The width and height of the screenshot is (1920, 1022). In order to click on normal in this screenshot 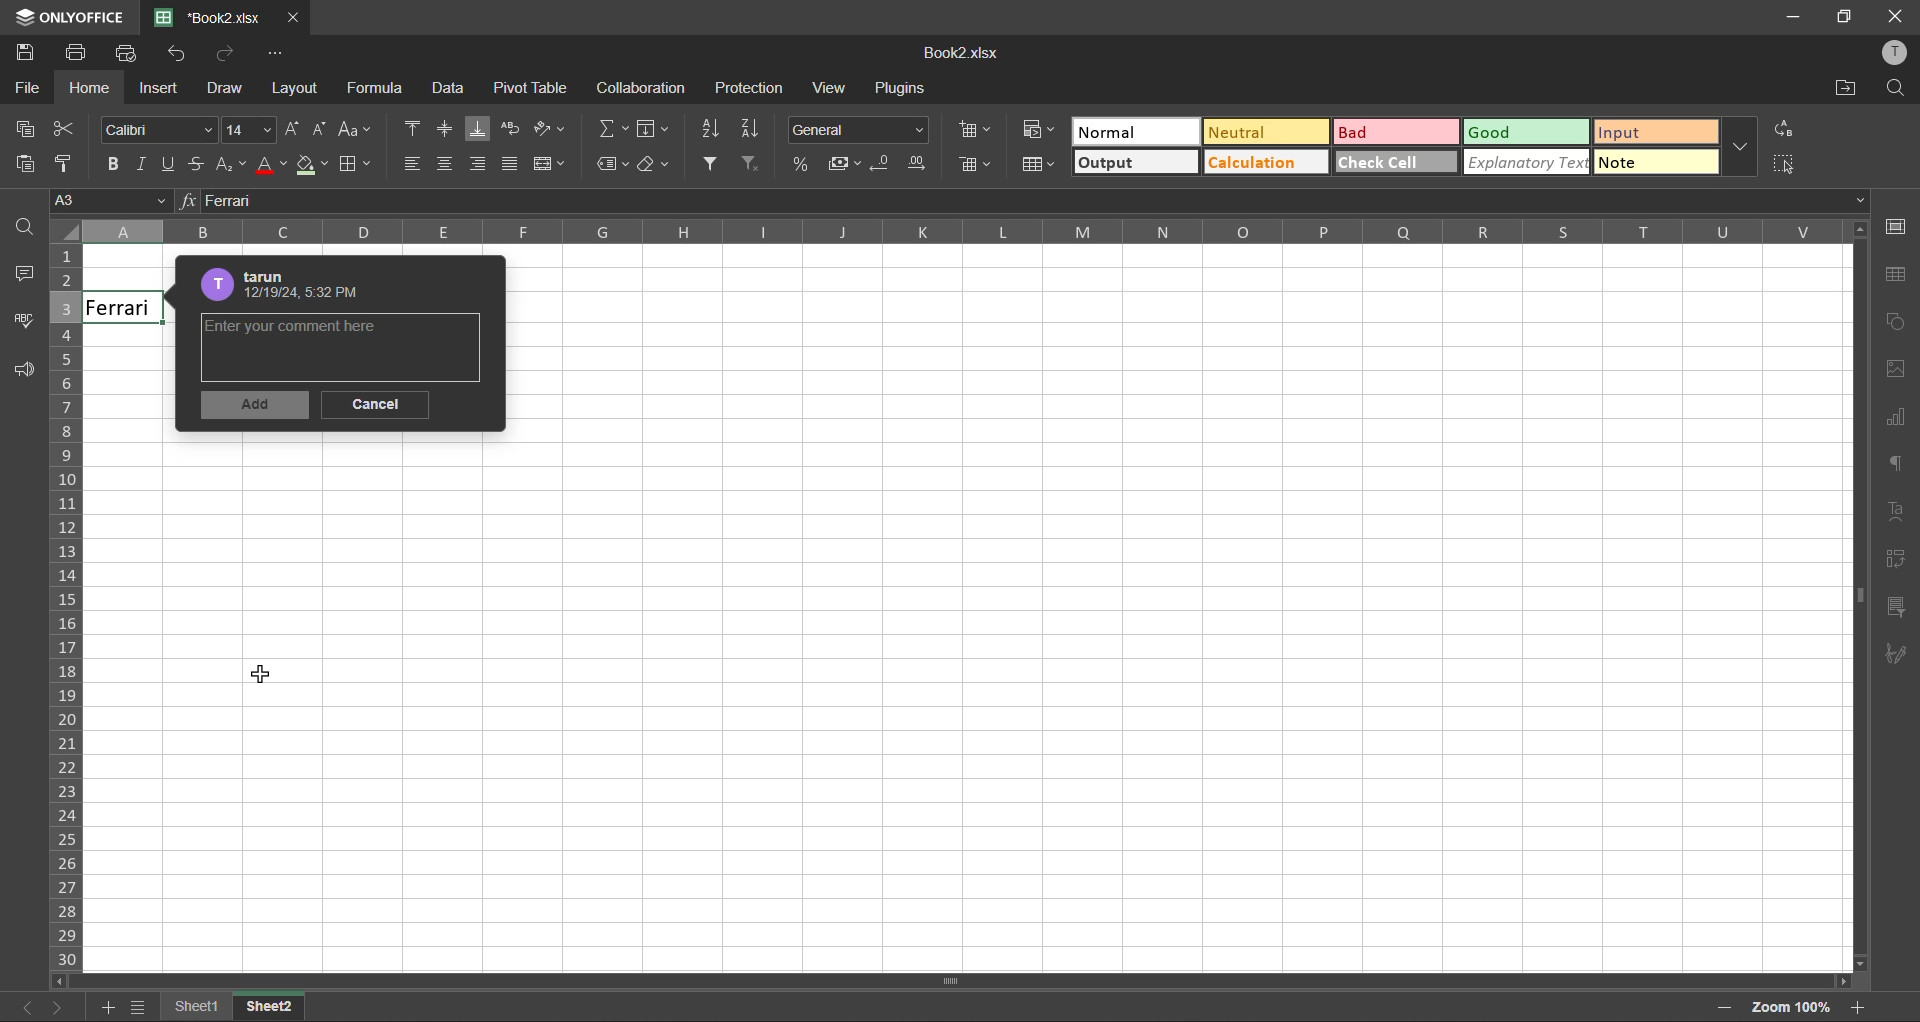, I will do `click(1123, 133)`.